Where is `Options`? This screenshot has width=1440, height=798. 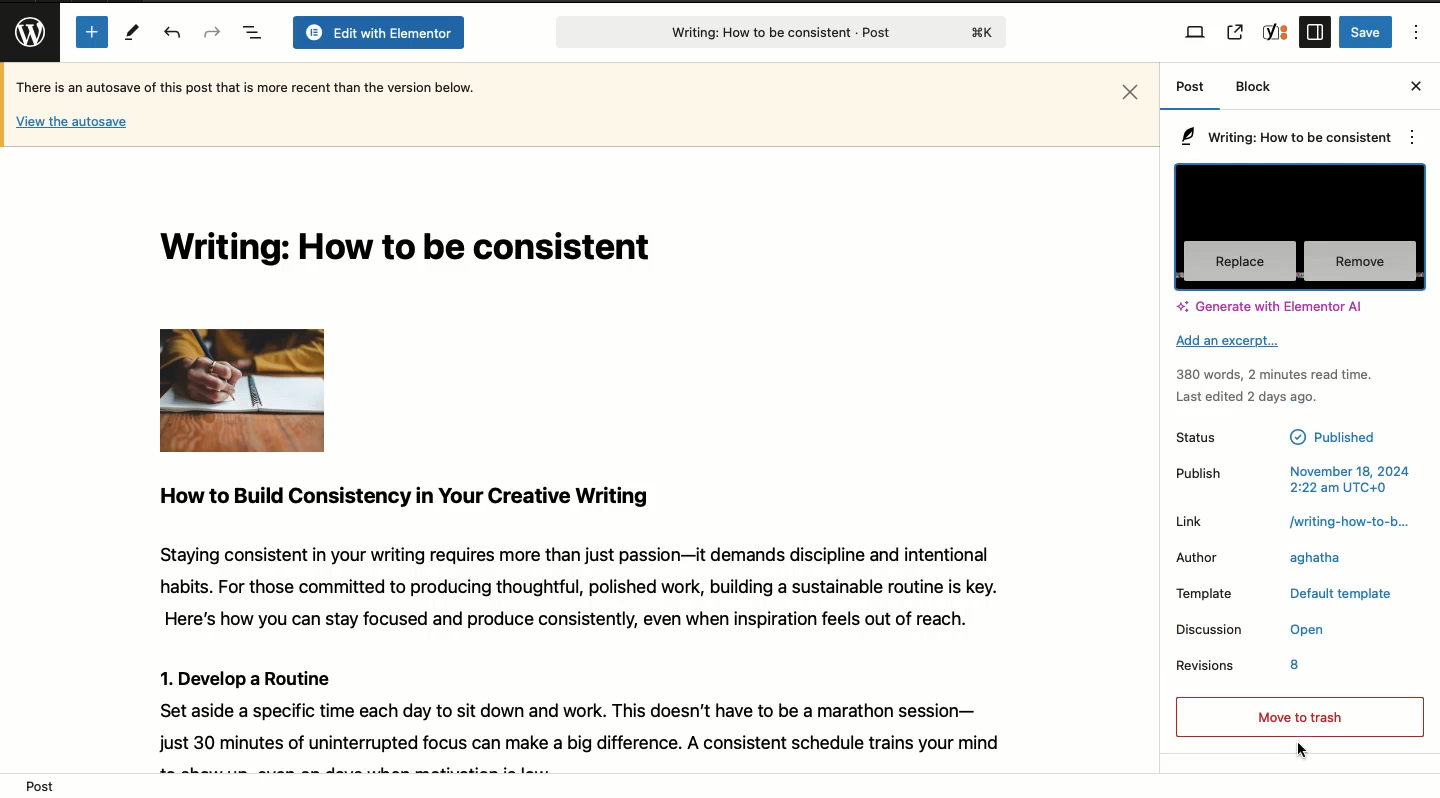
Options is located at coordinates (1419, 31).